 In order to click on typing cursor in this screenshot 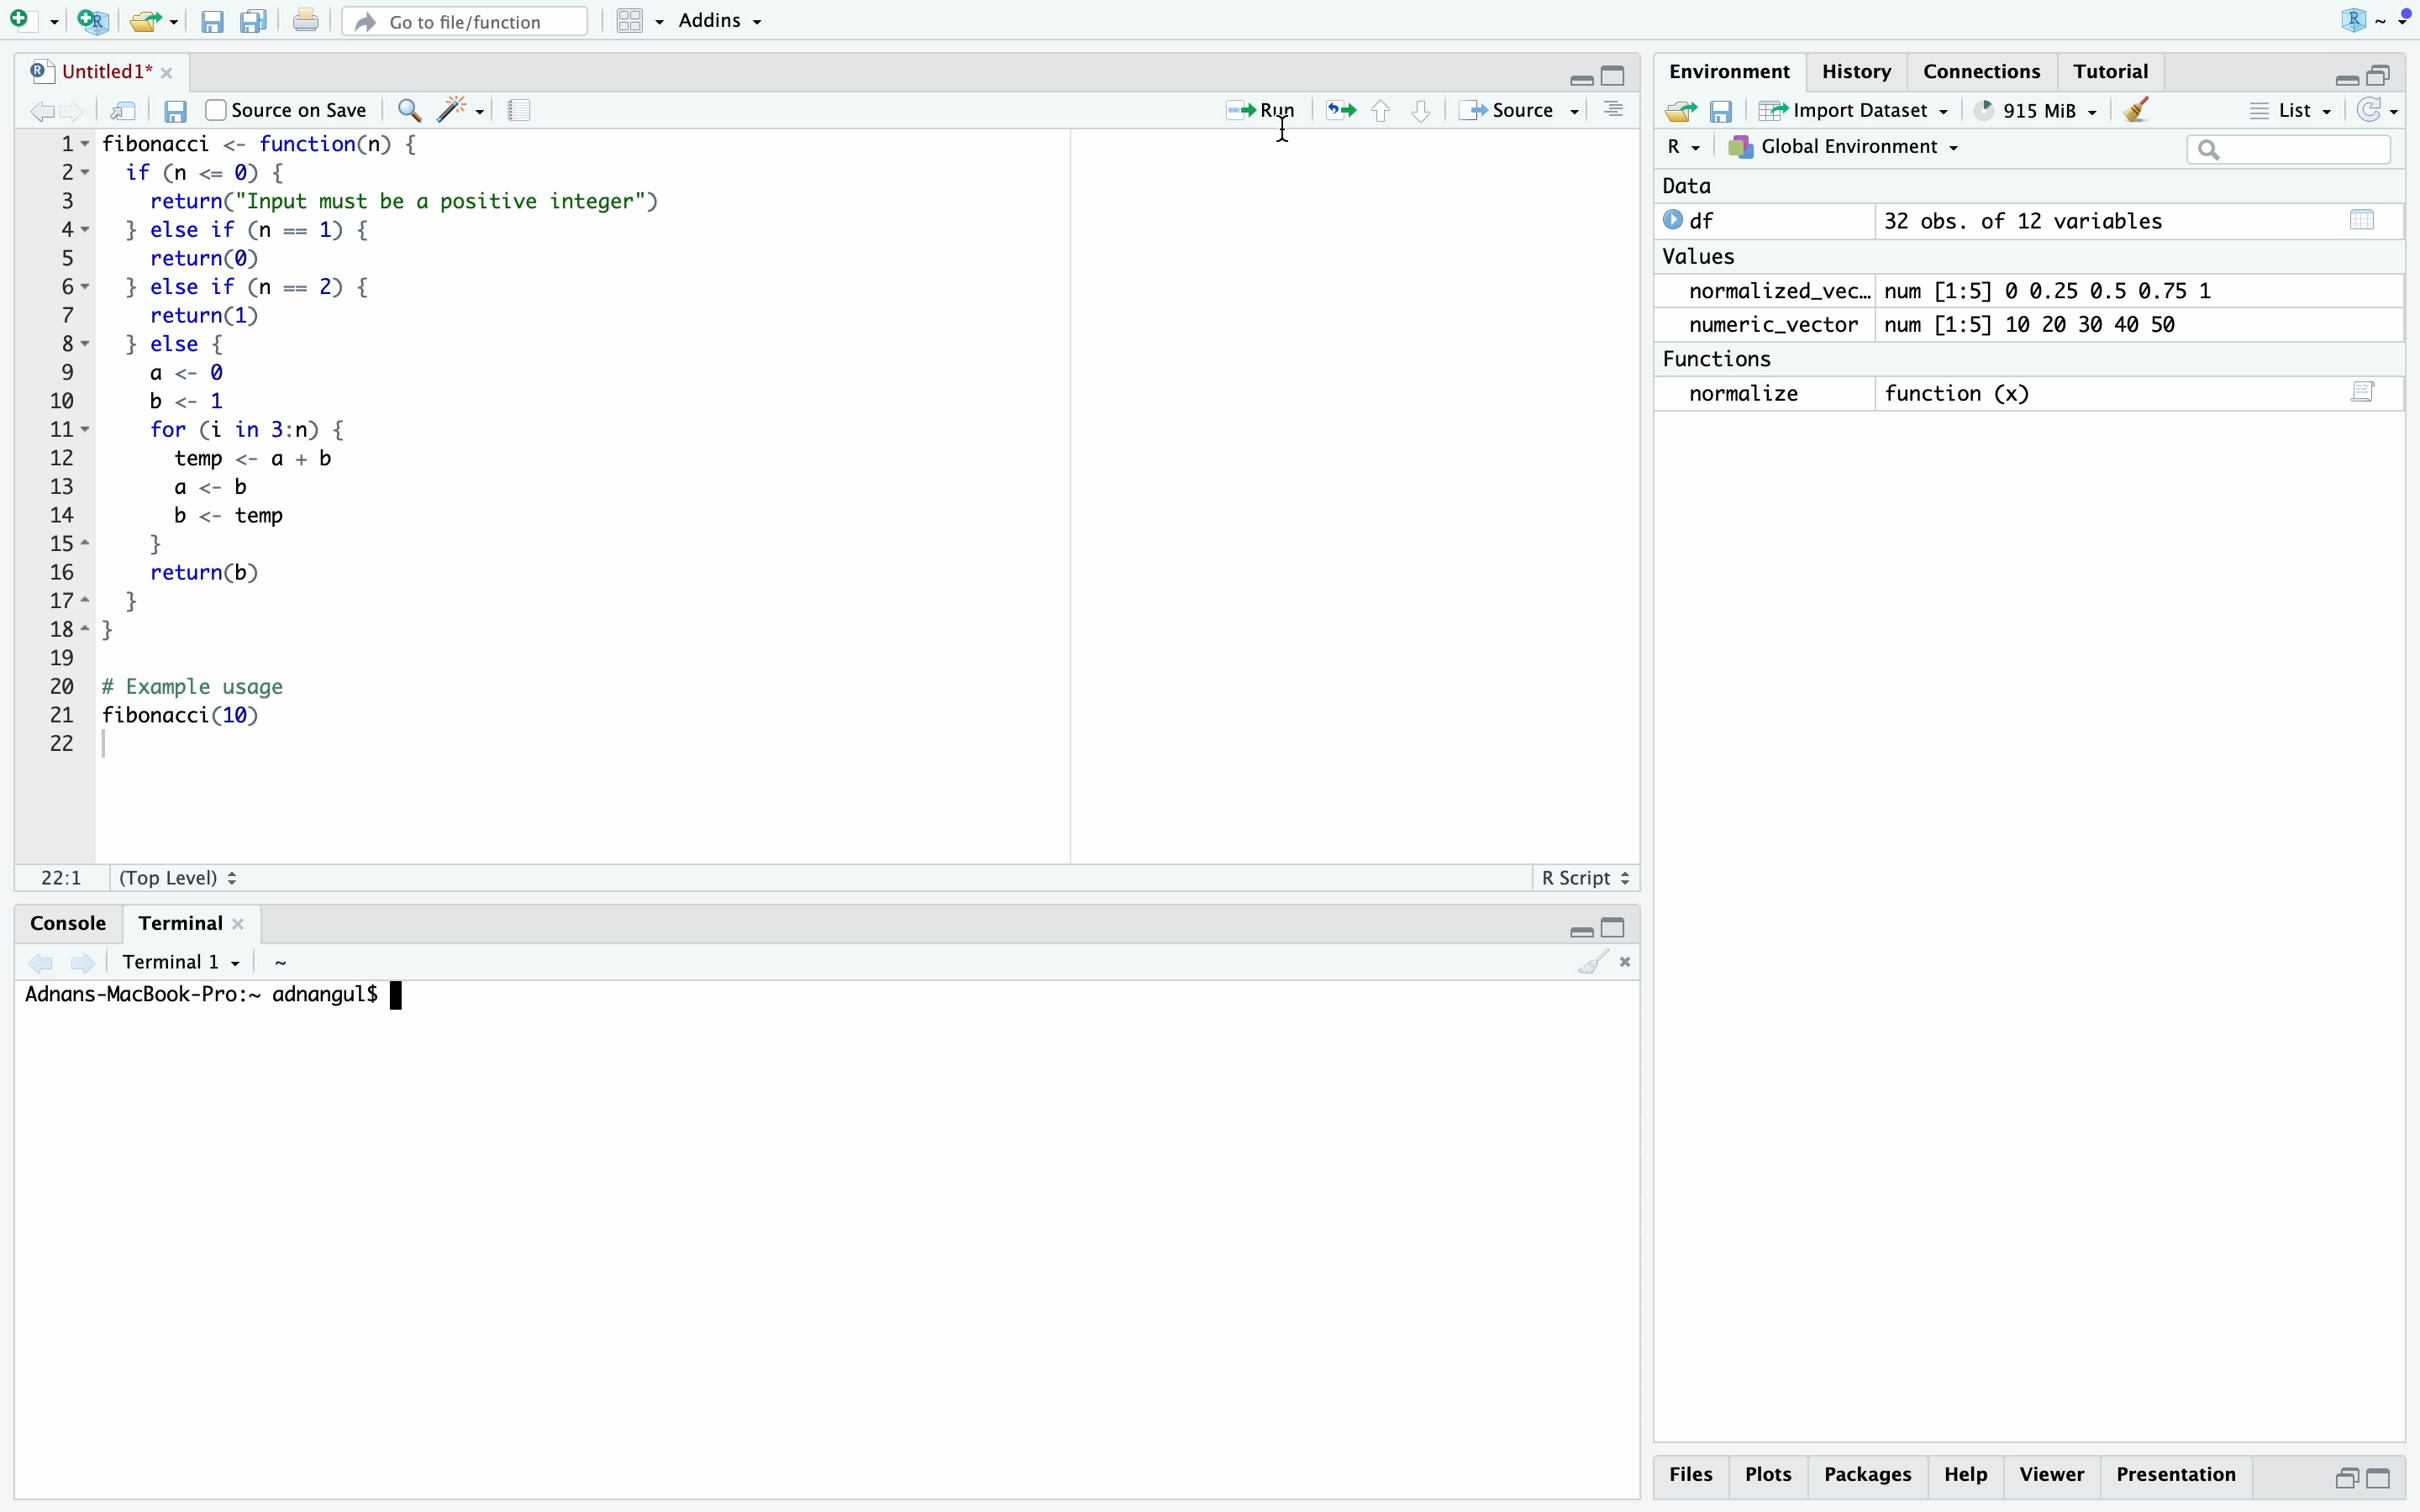, I will do `click(400, 1000)`.